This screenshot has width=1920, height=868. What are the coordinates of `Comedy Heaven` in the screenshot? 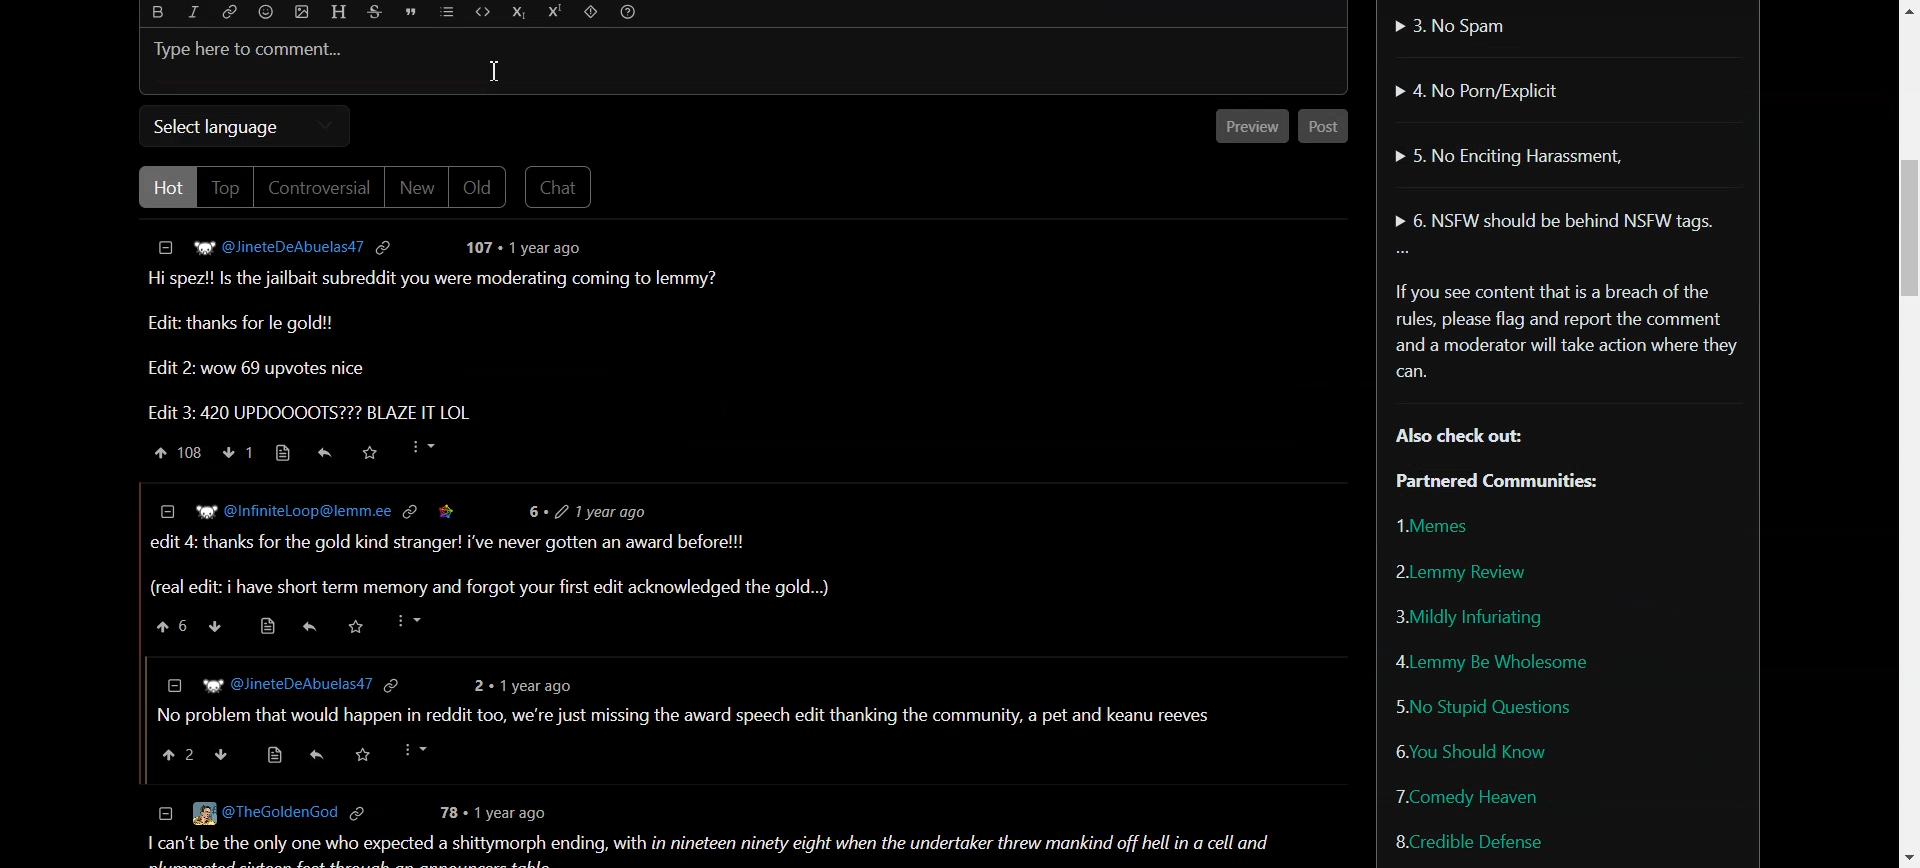 It's located at (1466, 796).